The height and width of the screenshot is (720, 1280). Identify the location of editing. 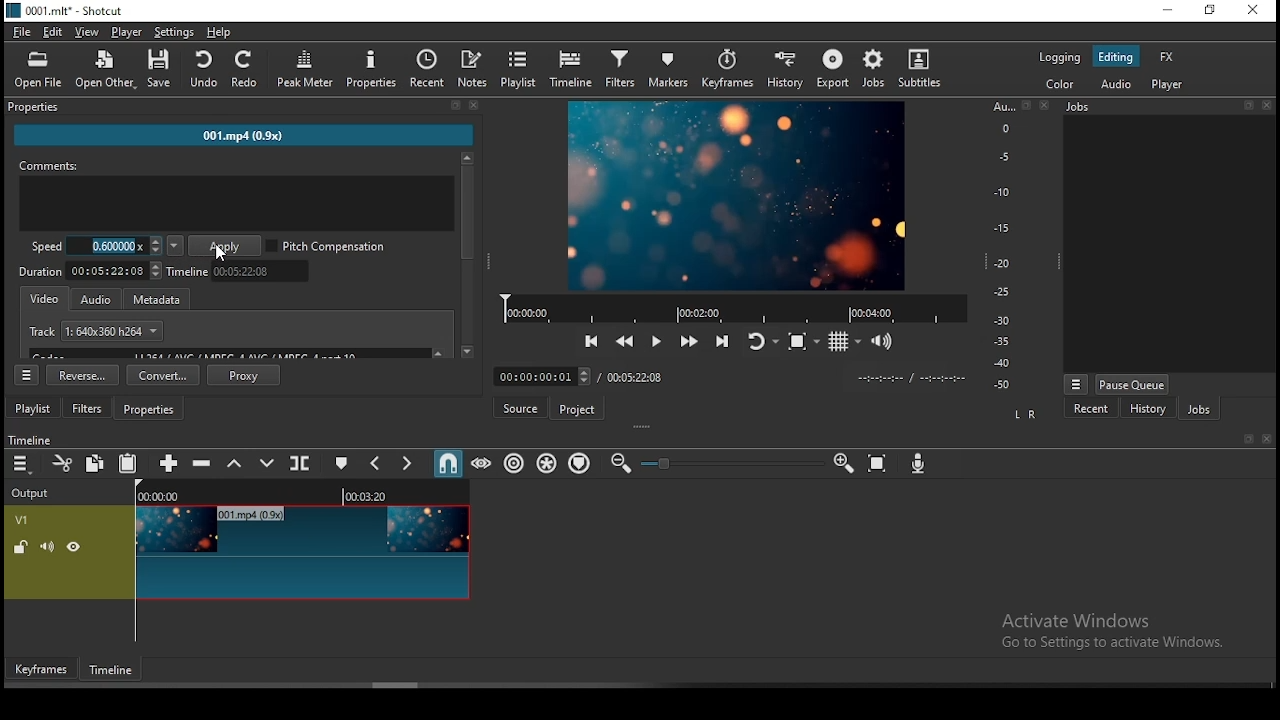
(1115, 58).